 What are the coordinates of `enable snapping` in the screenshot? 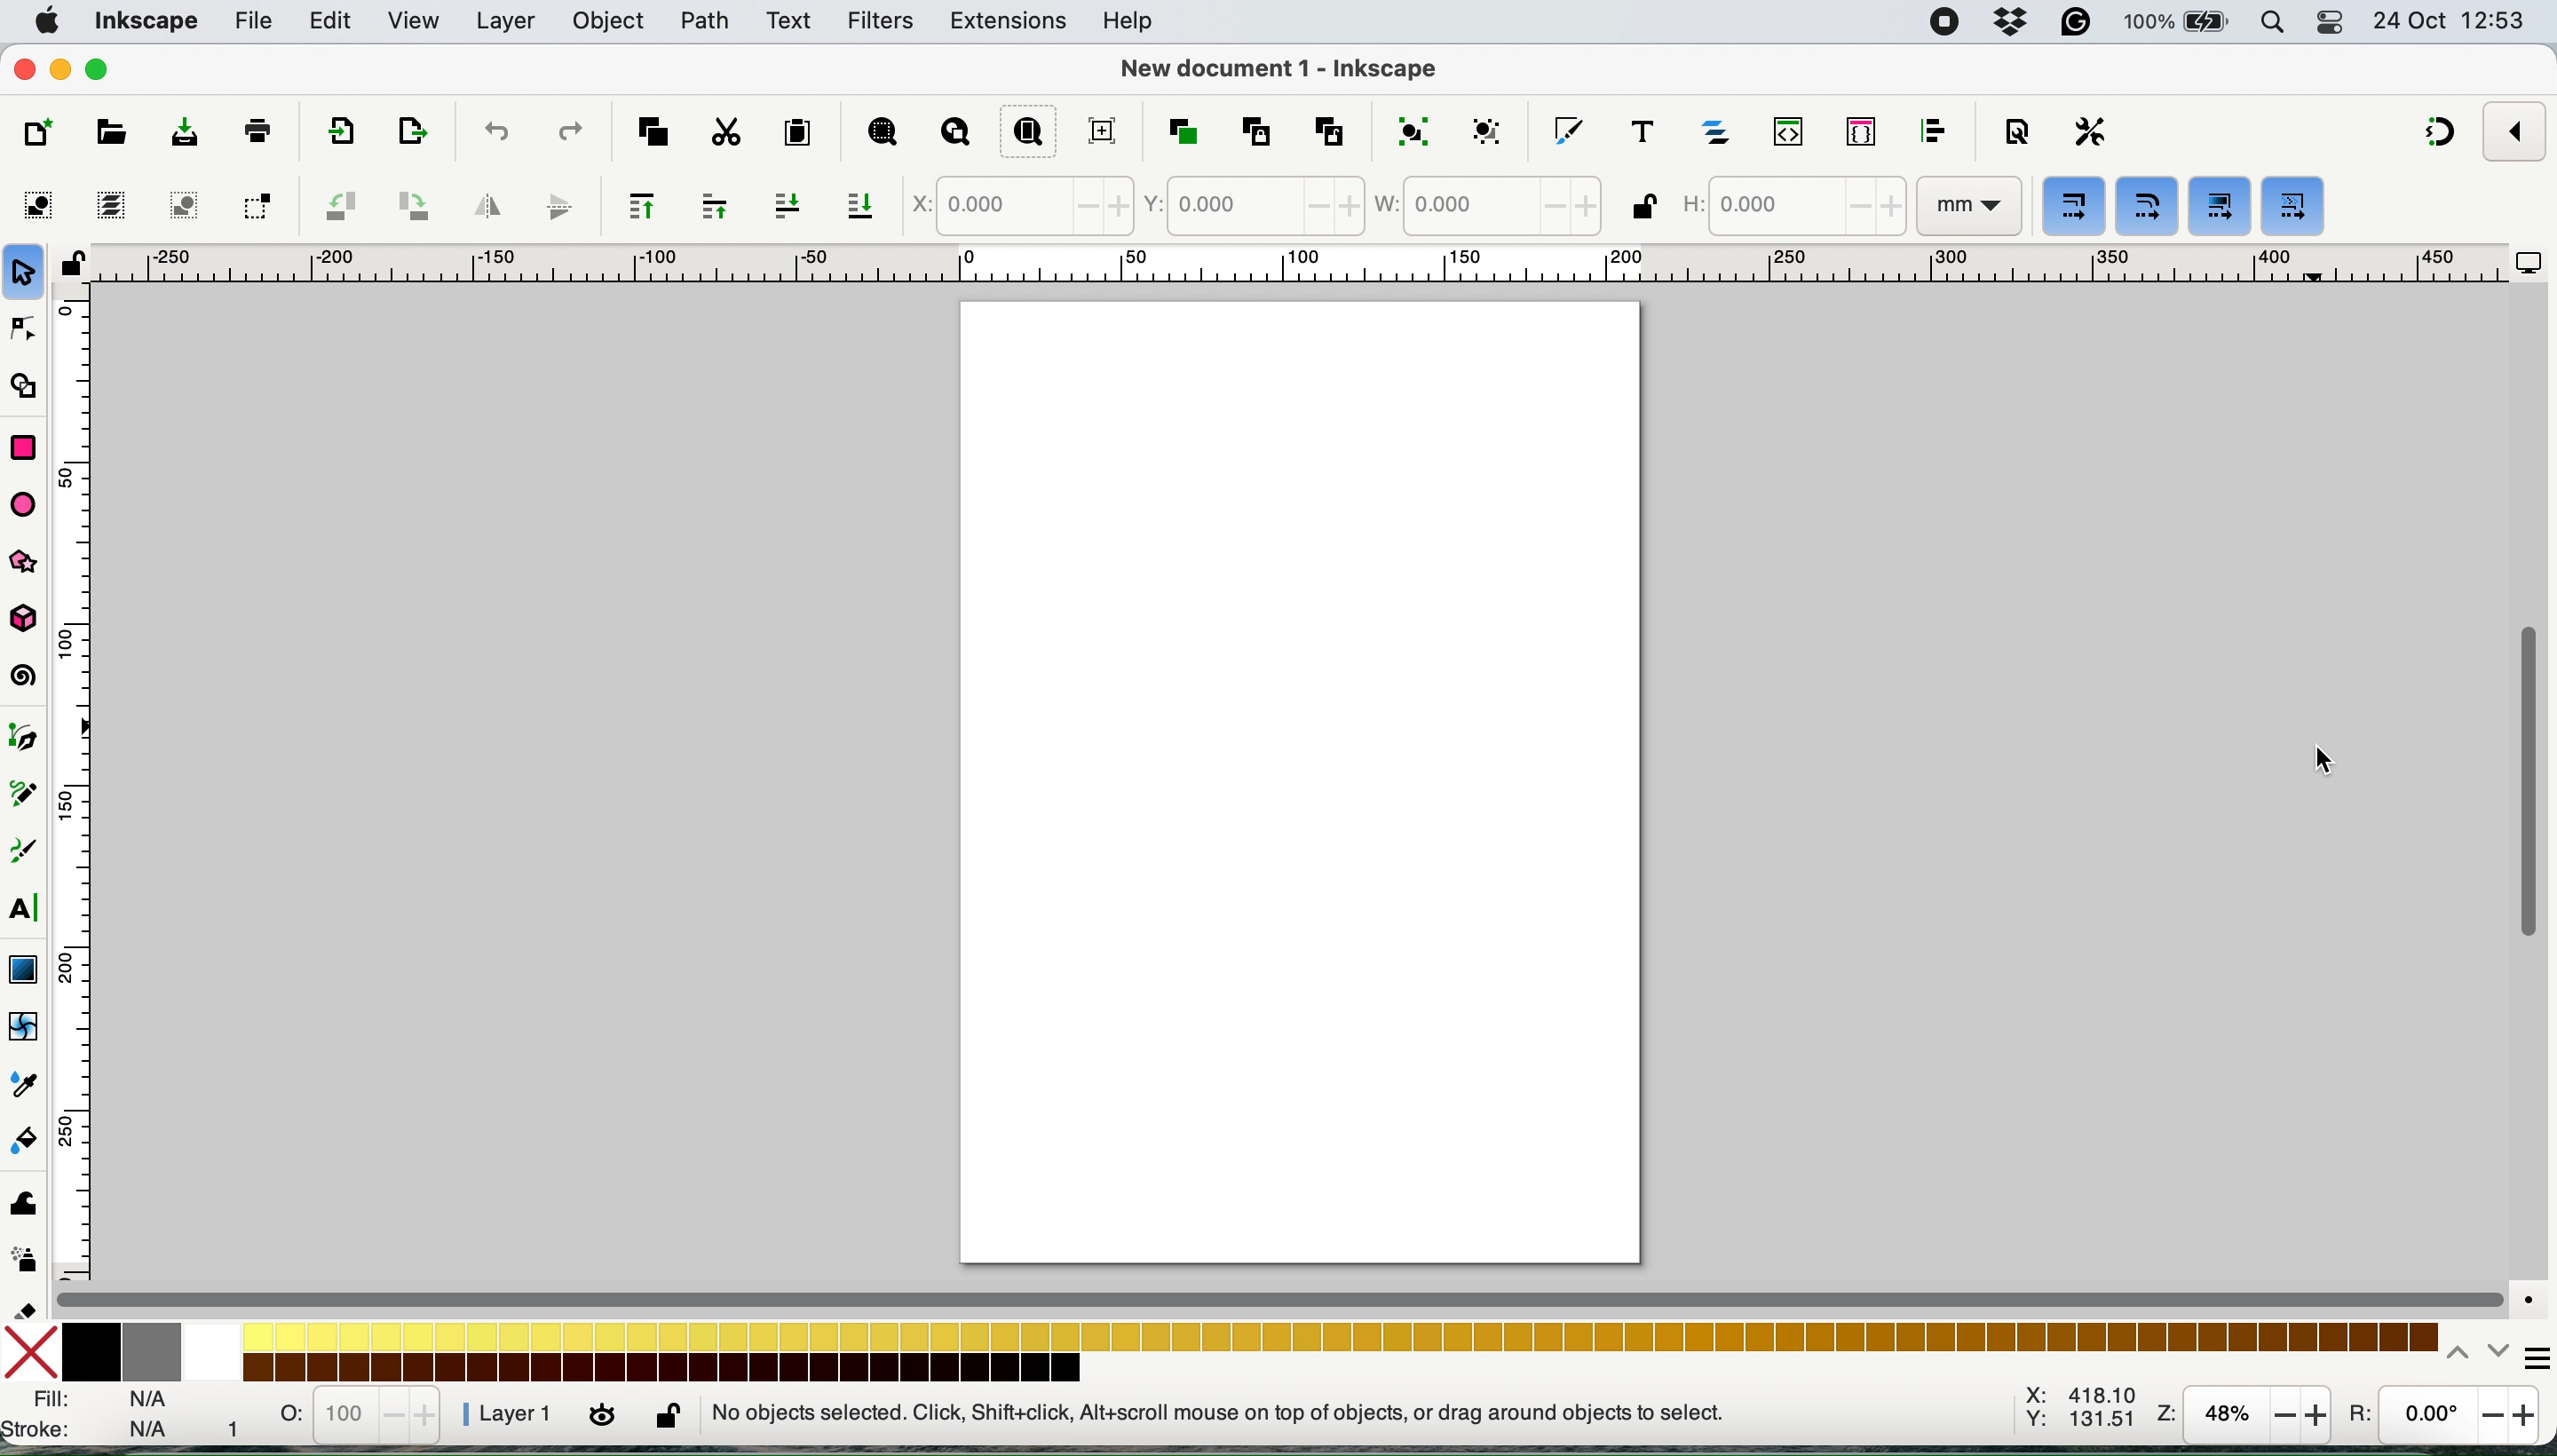 It's located at (2510, 132).